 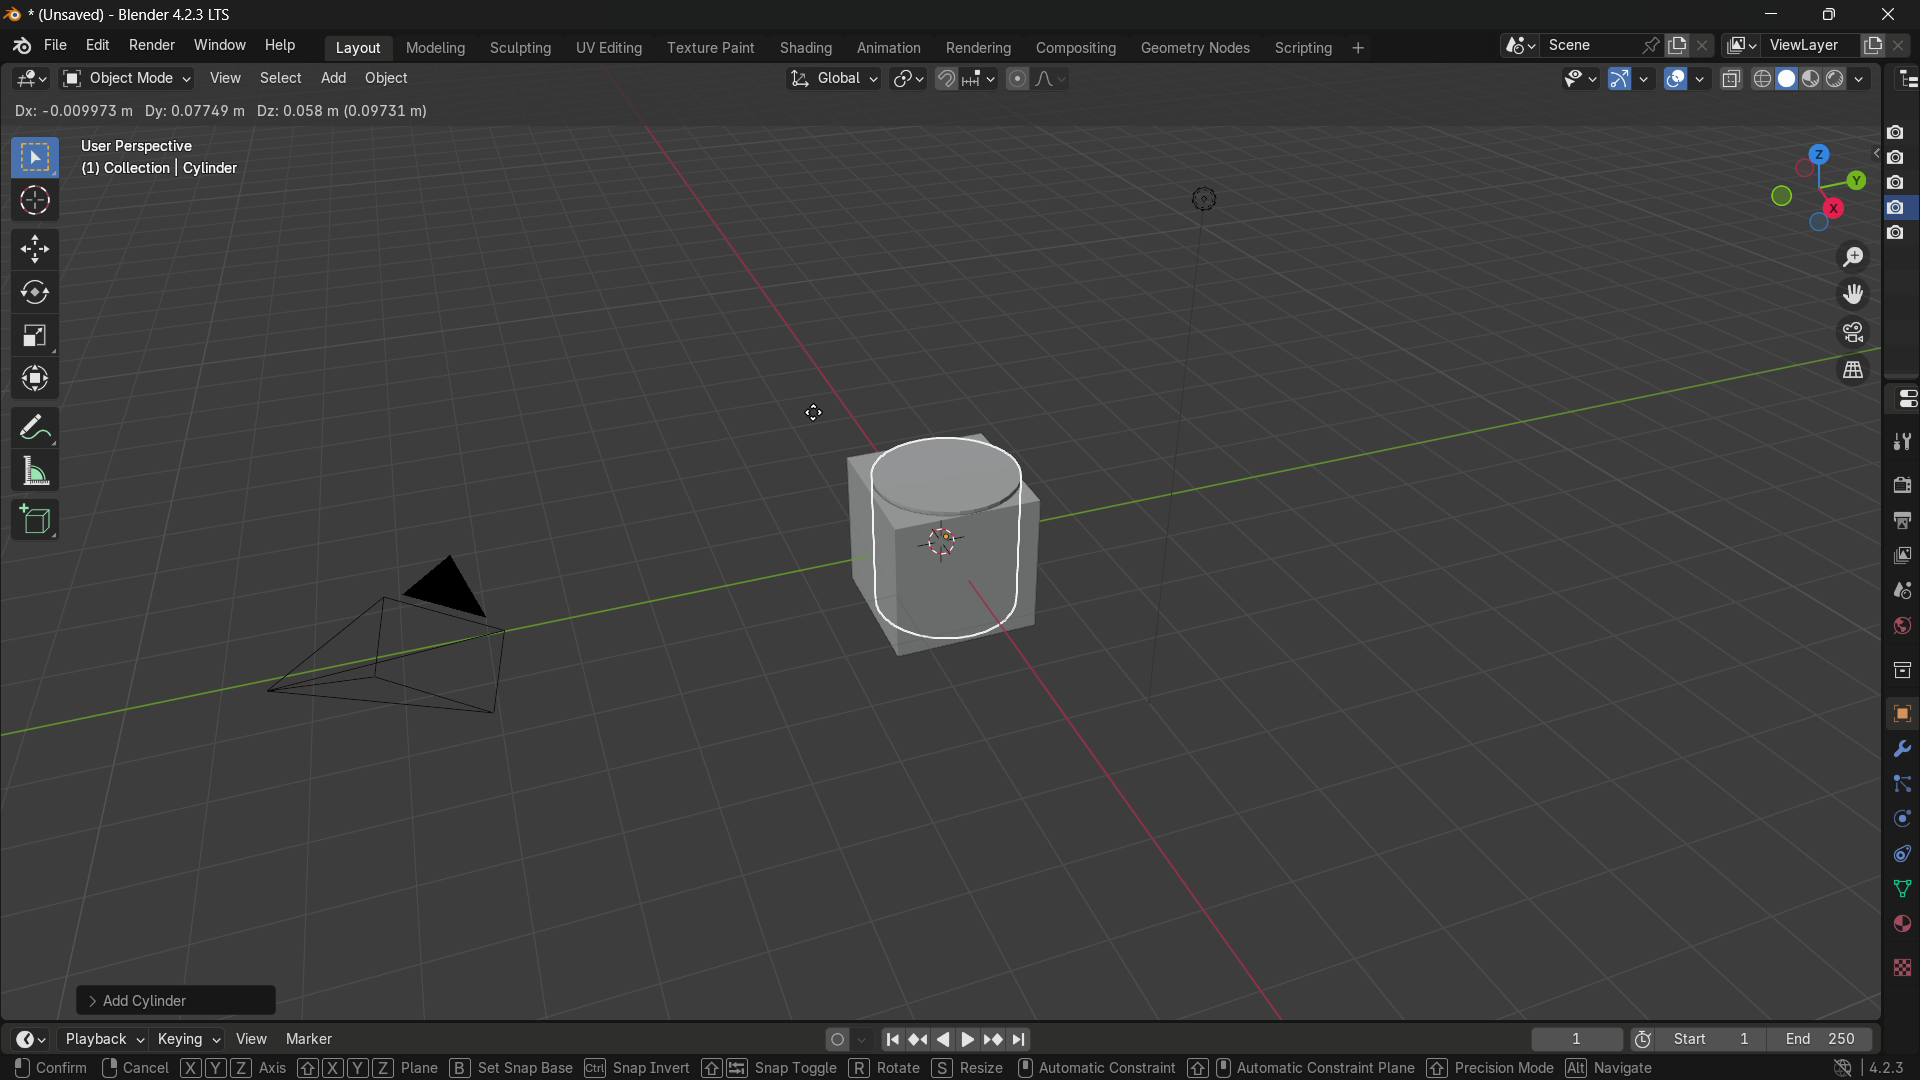 I want to click on icon, so click(x=1901, y=819).